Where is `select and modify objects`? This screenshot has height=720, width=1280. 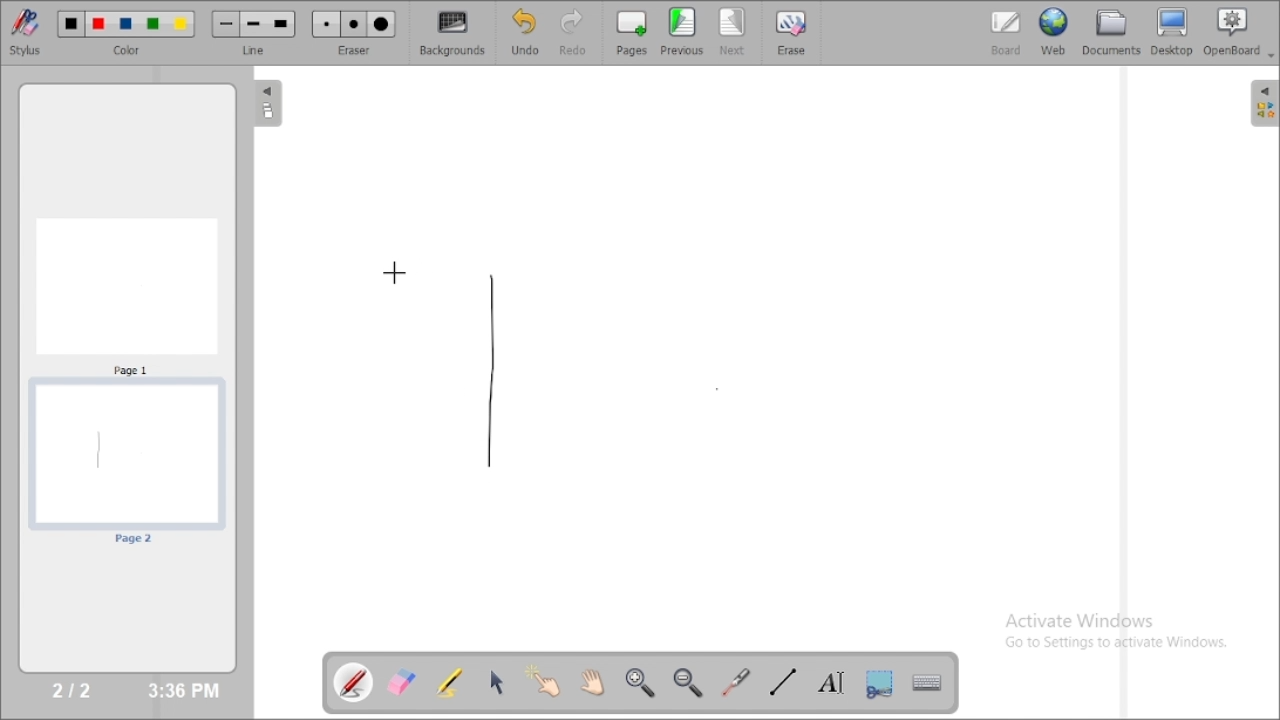 select and modify objects is located at coordinates (497, 682).